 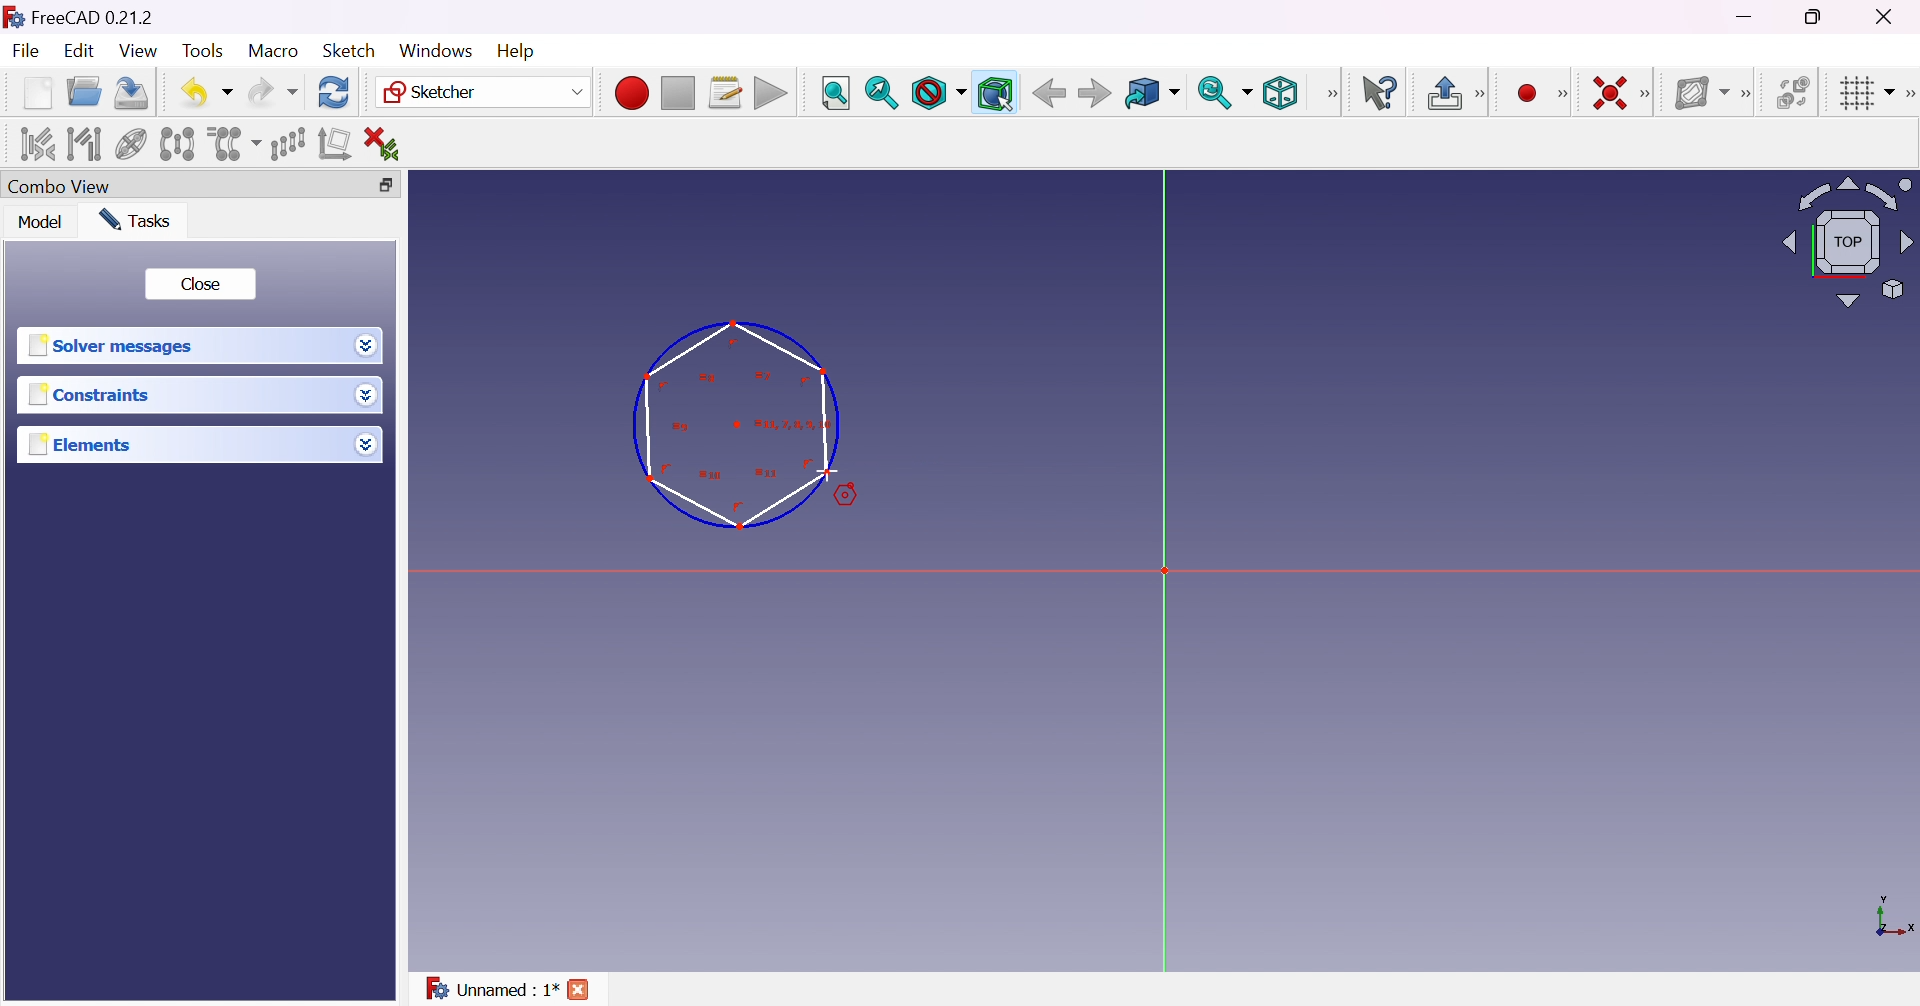 I want to click on Isometric, so click(x=1280, y=92).